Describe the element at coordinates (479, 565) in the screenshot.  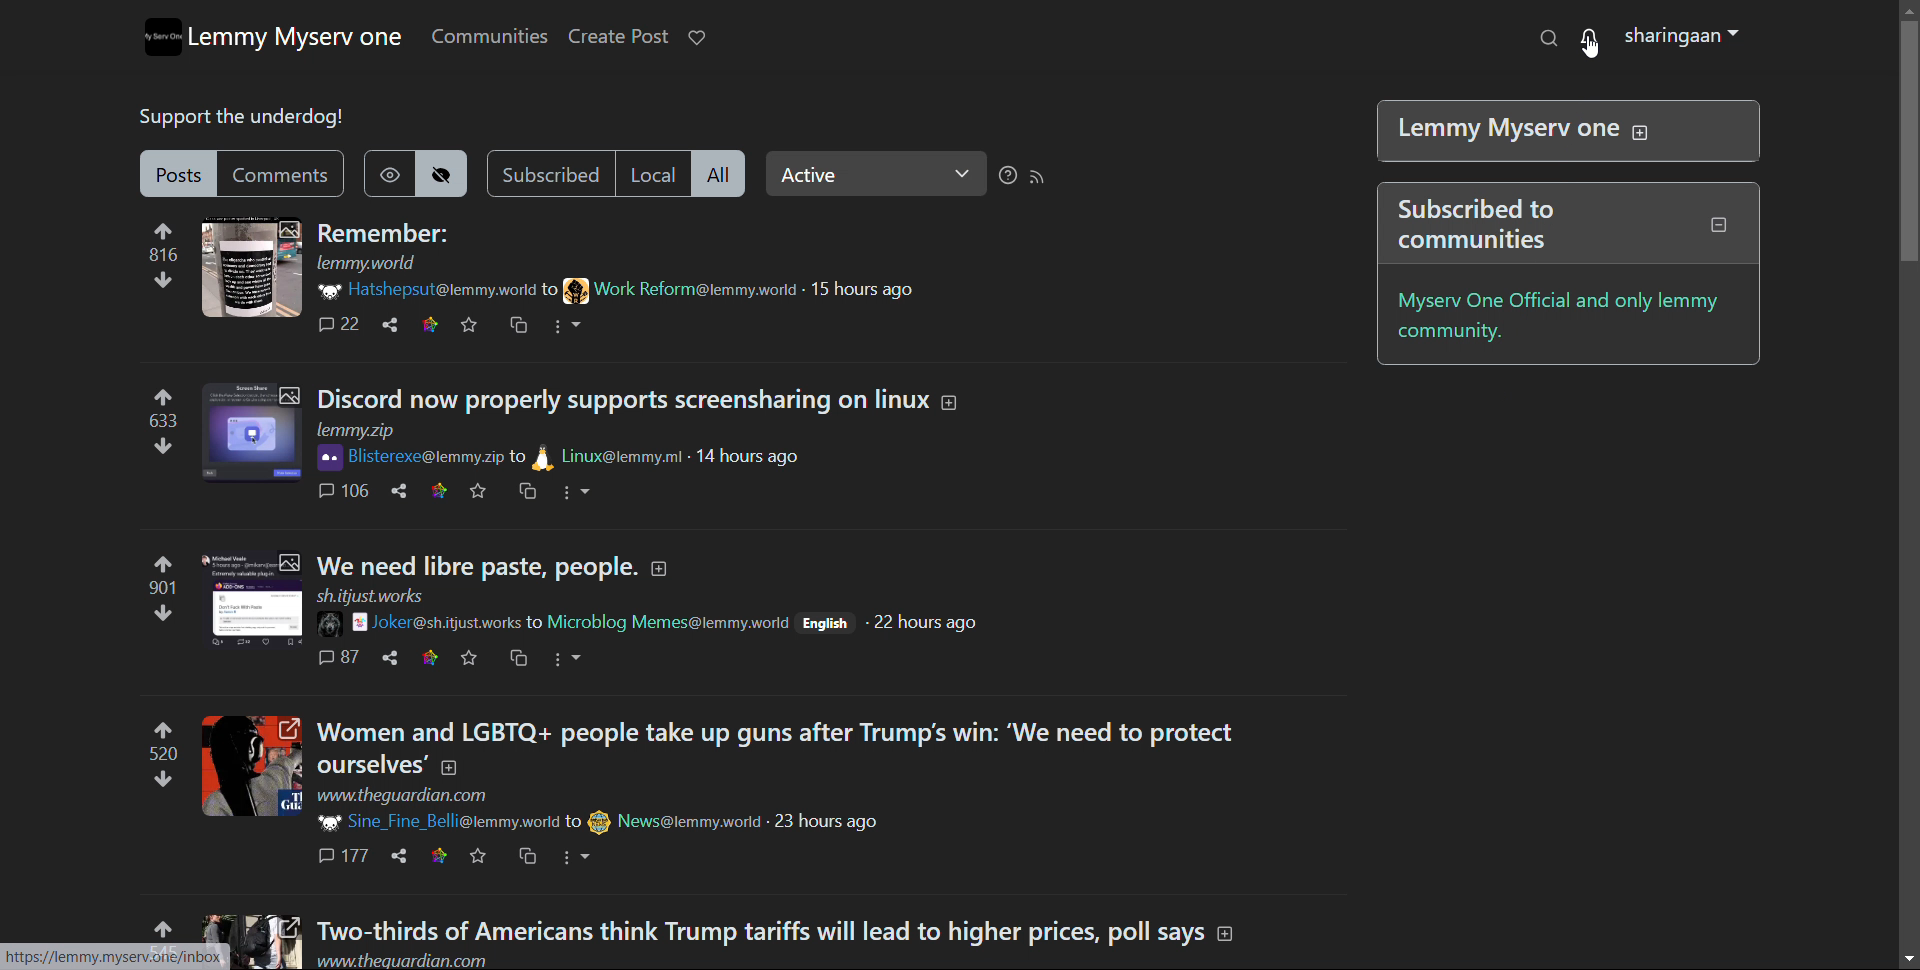
I see `post title "We need libre paste,people"` at that location.